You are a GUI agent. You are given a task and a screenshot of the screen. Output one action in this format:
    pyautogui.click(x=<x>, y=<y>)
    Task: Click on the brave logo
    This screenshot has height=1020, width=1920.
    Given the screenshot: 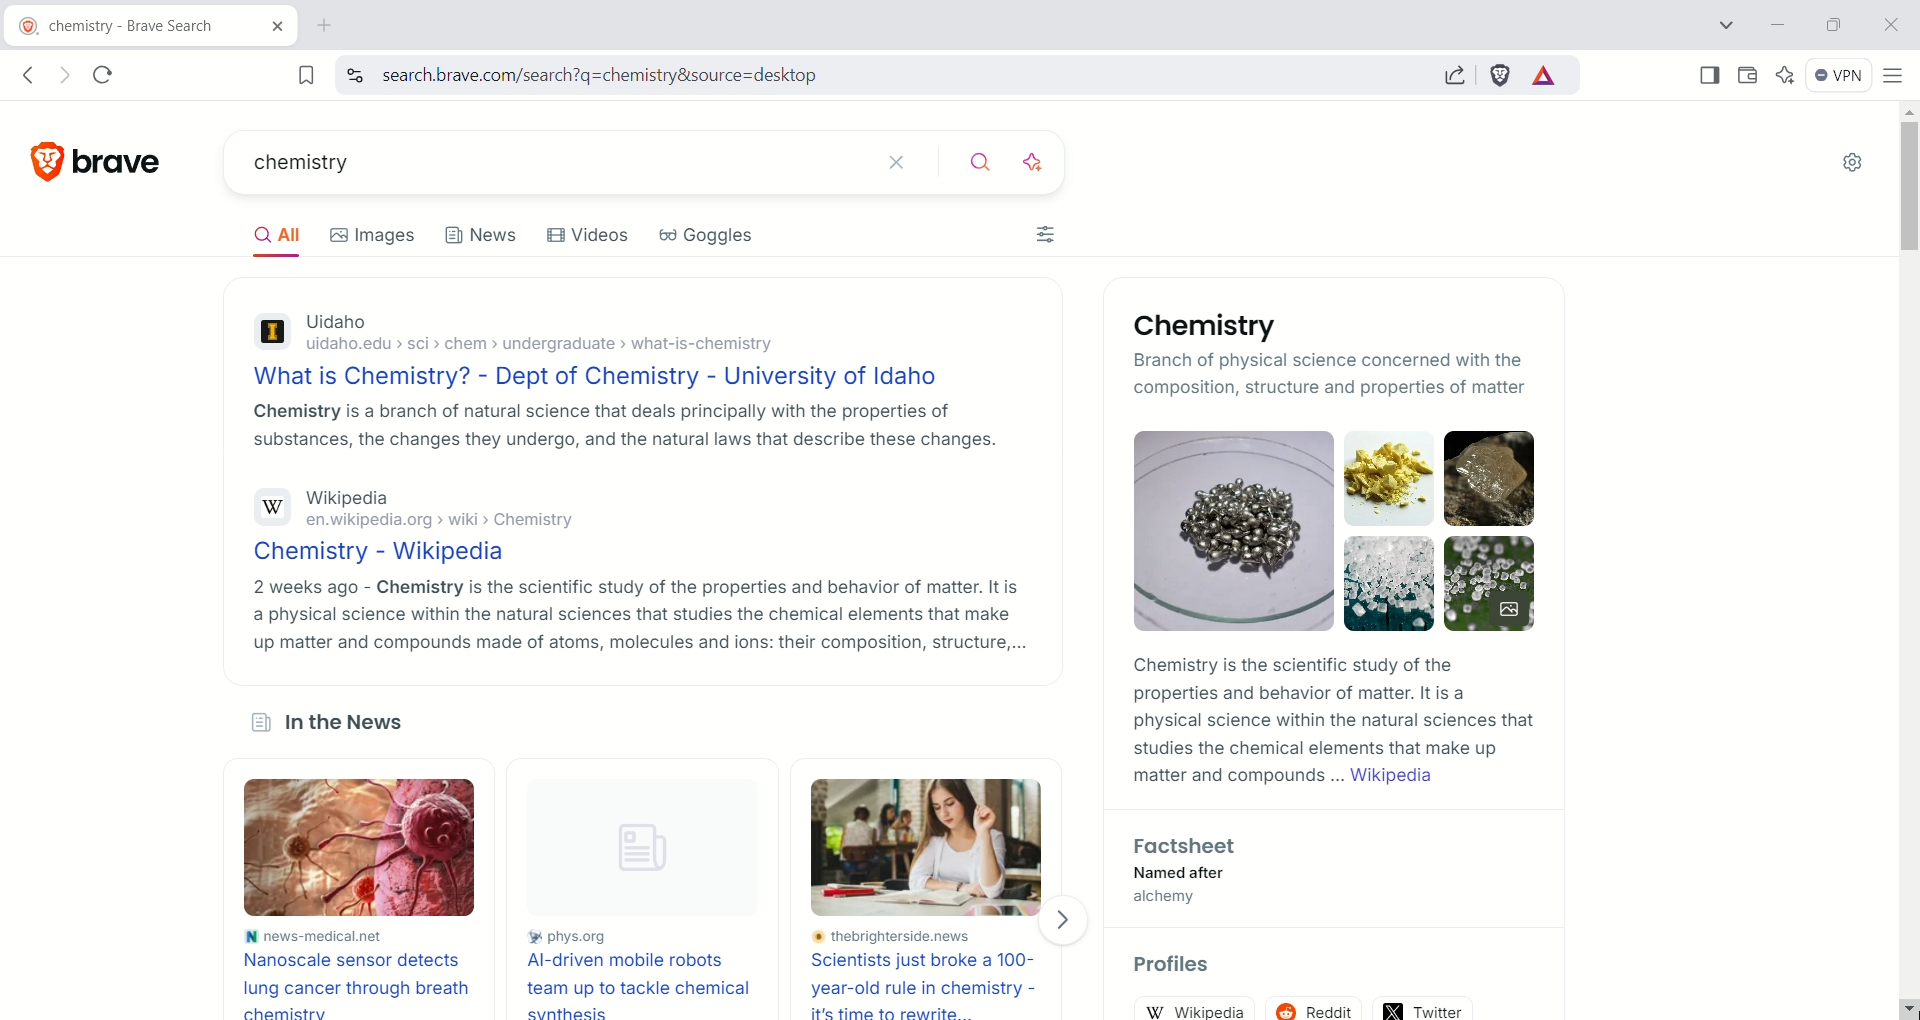 What is the action you would take?
    pyautogui.click(x=49, y=158)
    